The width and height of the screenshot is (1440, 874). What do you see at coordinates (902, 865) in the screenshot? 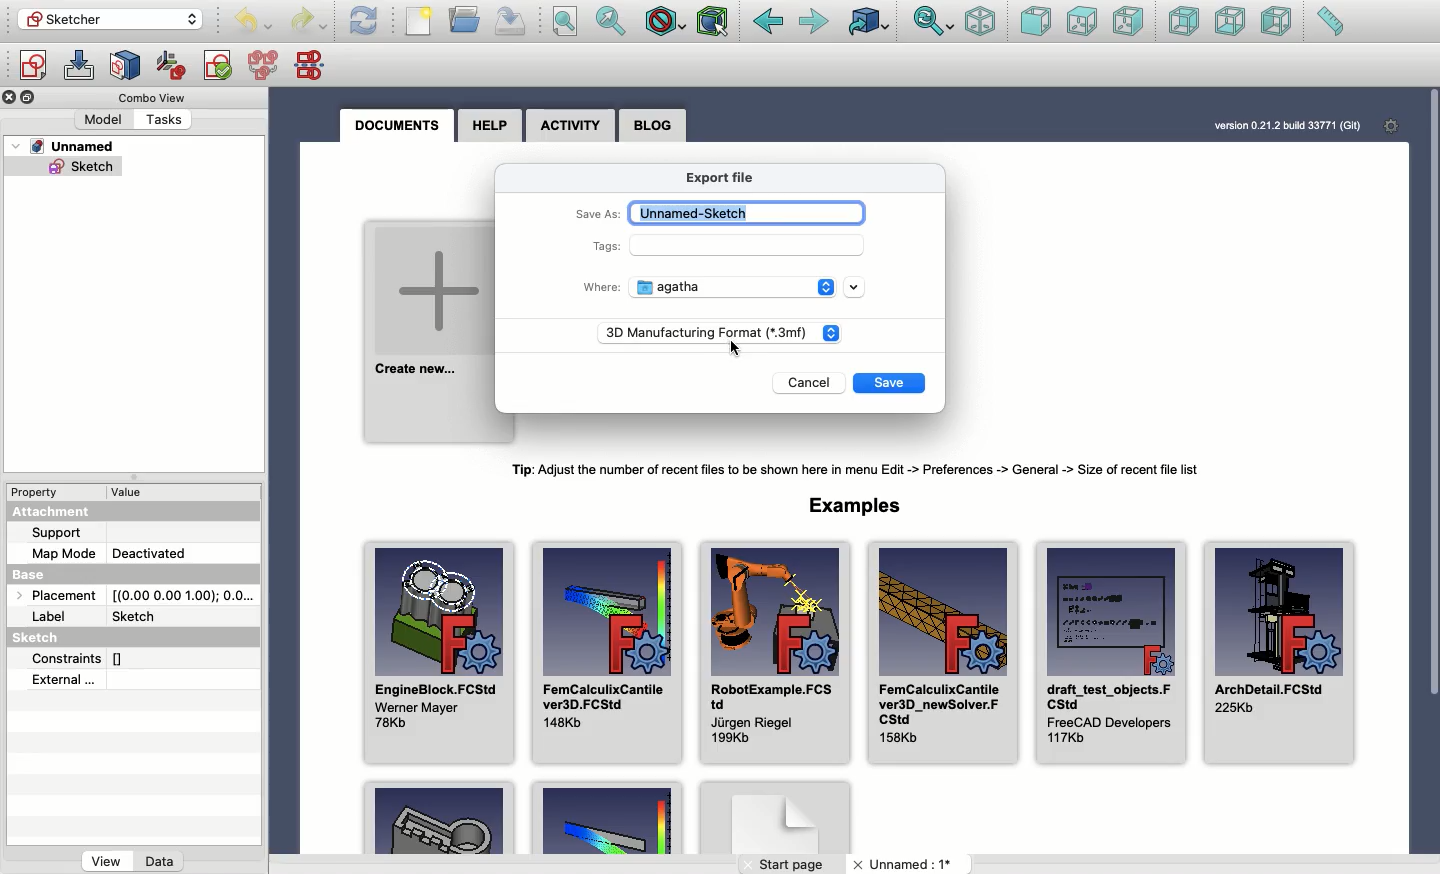
I see `Unnamed: 1*` at bounding box center [902, 865].